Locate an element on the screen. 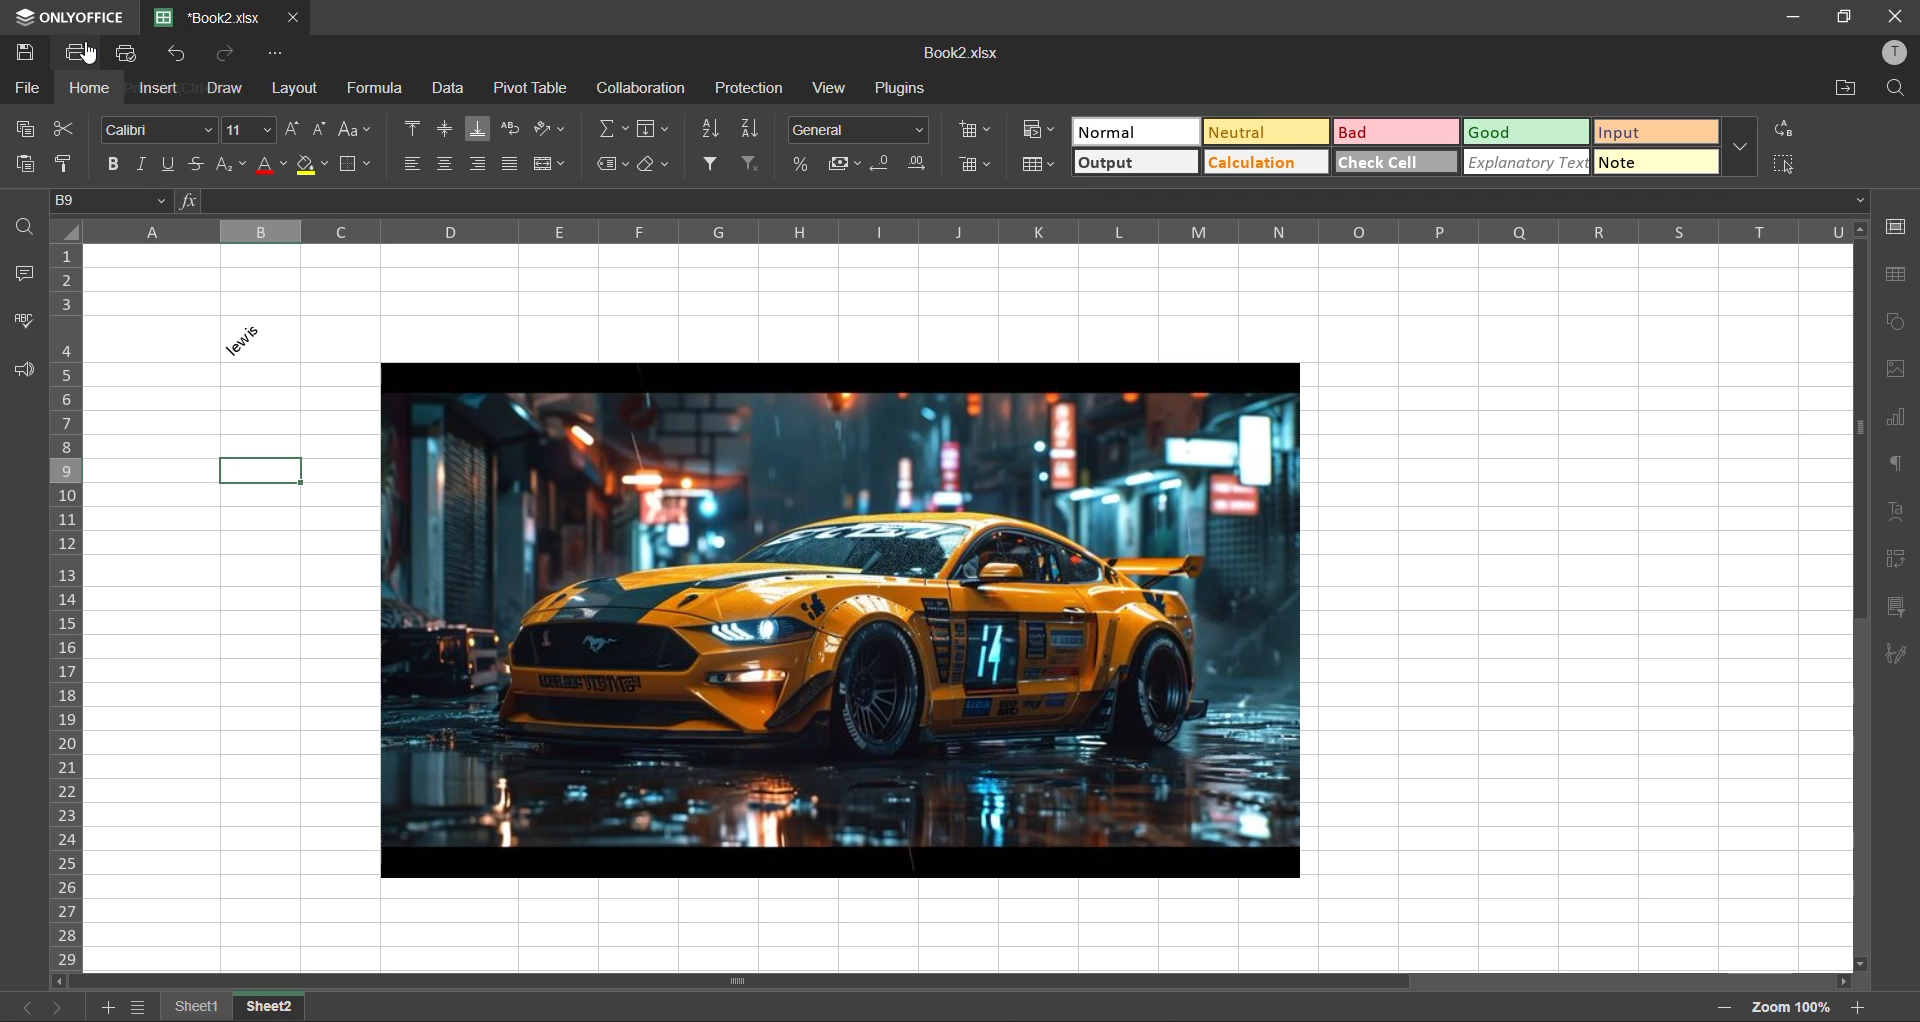  justified is located at coordinates (509, 164).